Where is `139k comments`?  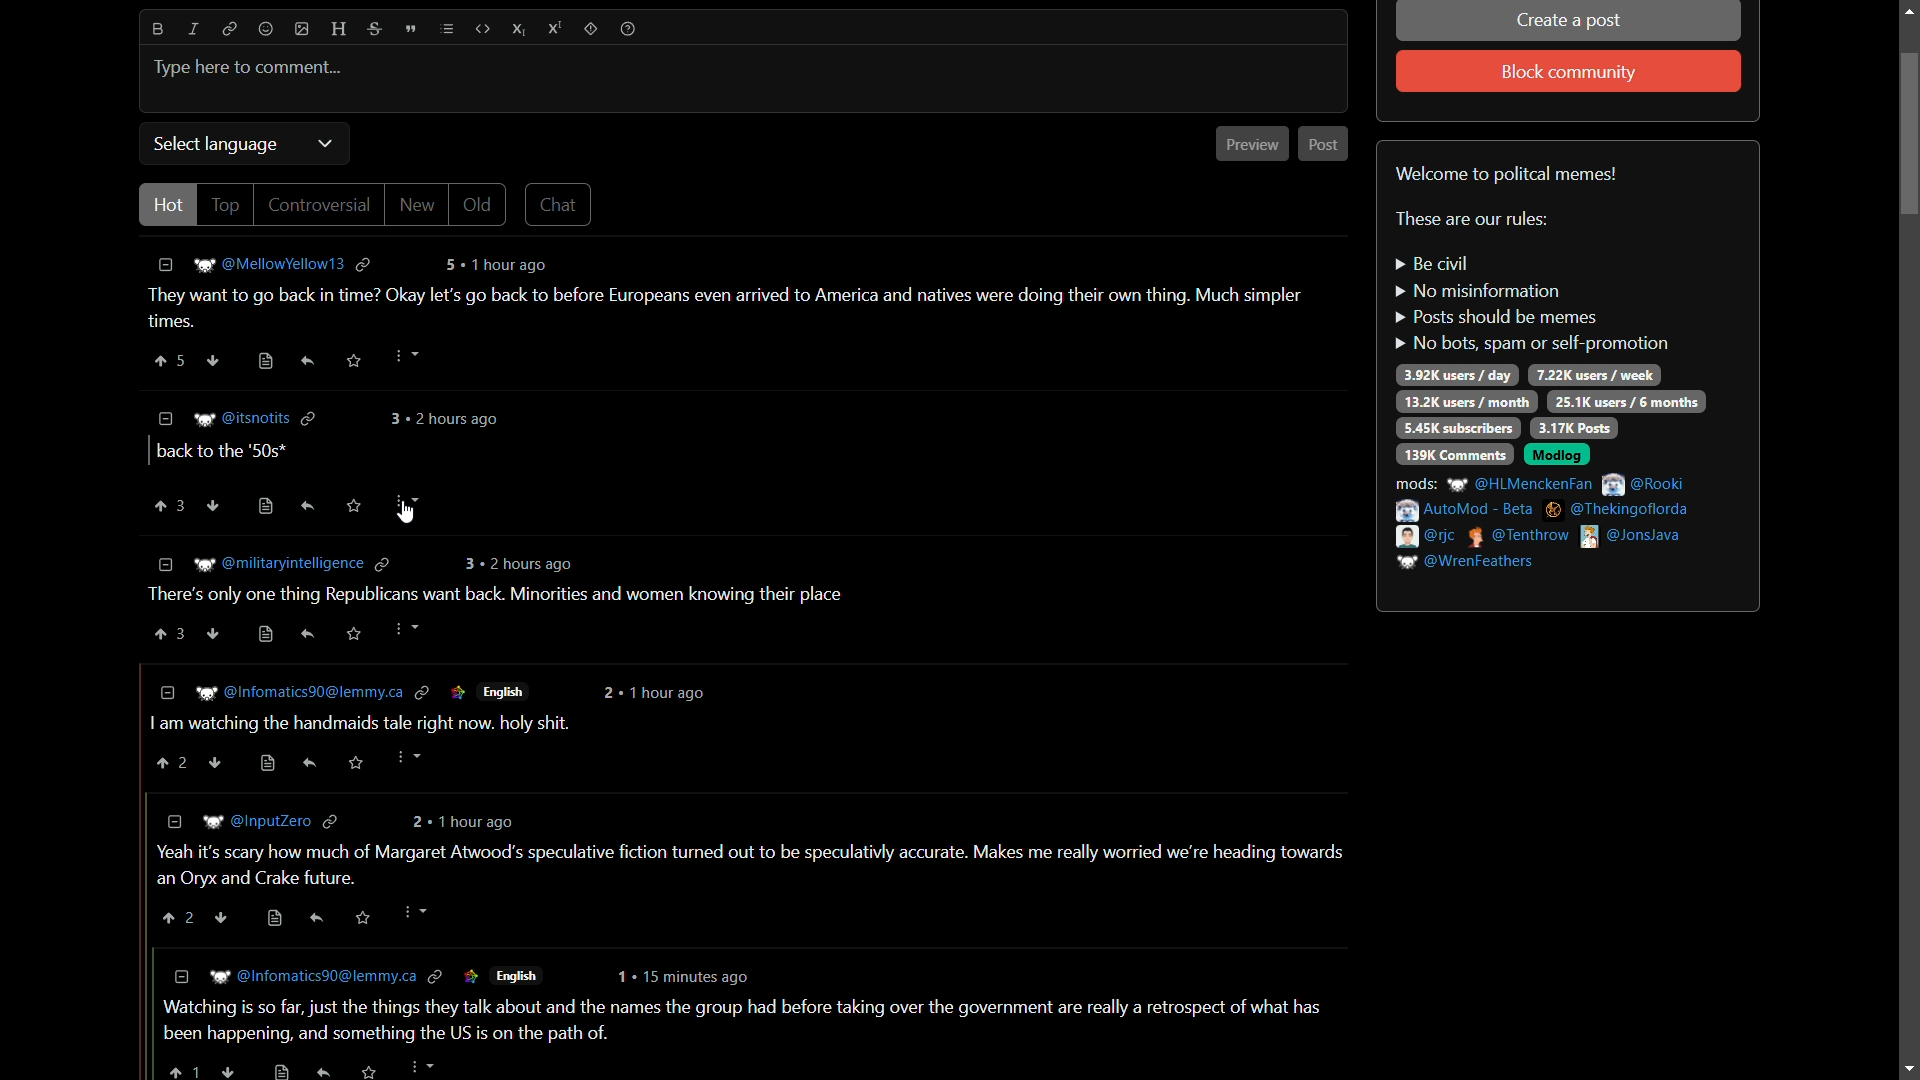
139k comments is located at coordinates (1454, 454).